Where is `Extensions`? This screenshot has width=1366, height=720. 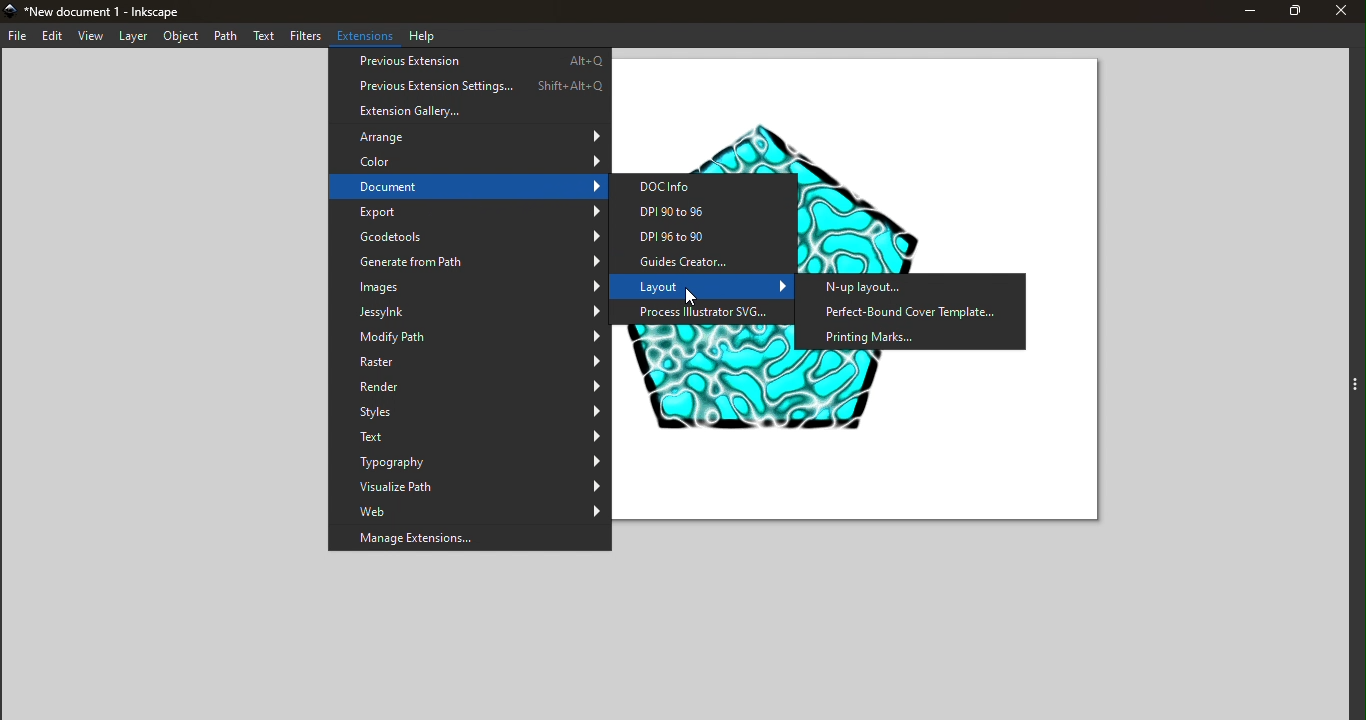 Extensions is located at coordinates (367, 35).